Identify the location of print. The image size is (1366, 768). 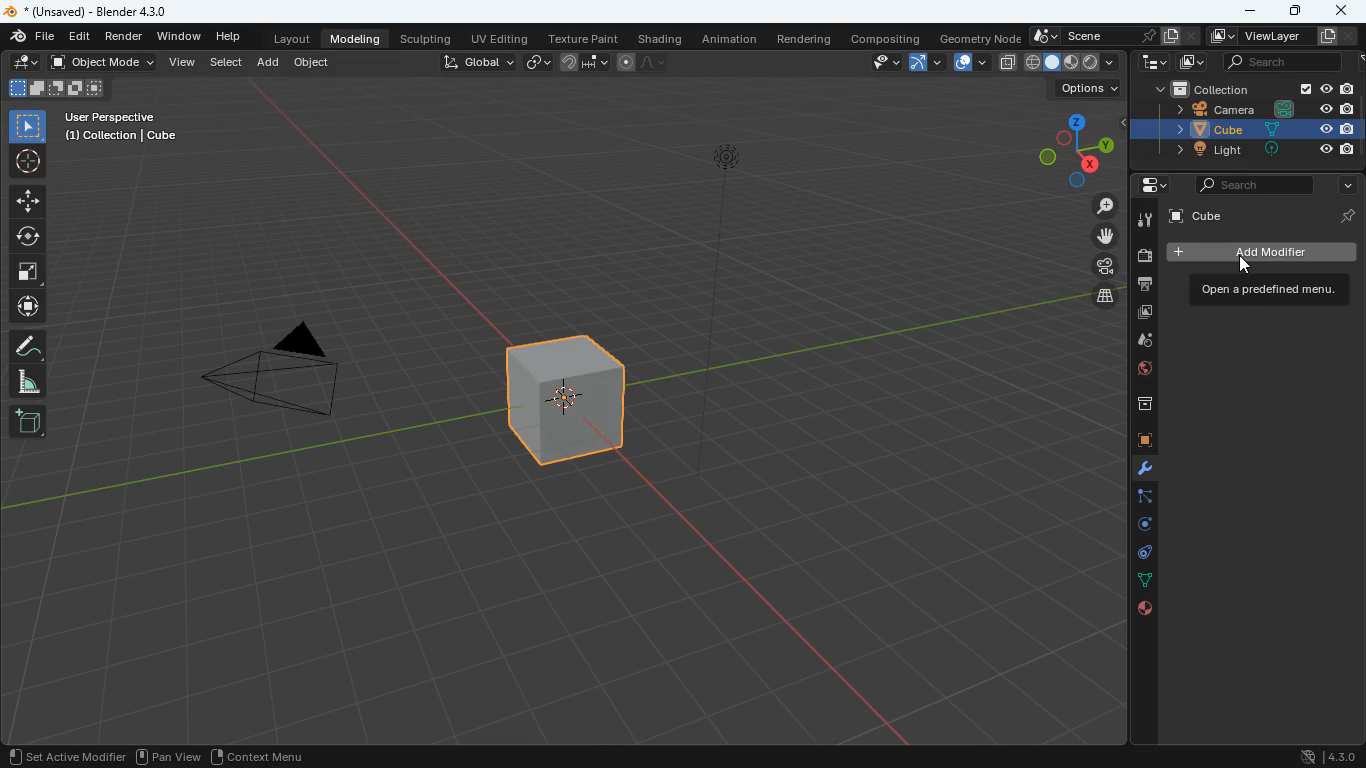
(1142, 286).